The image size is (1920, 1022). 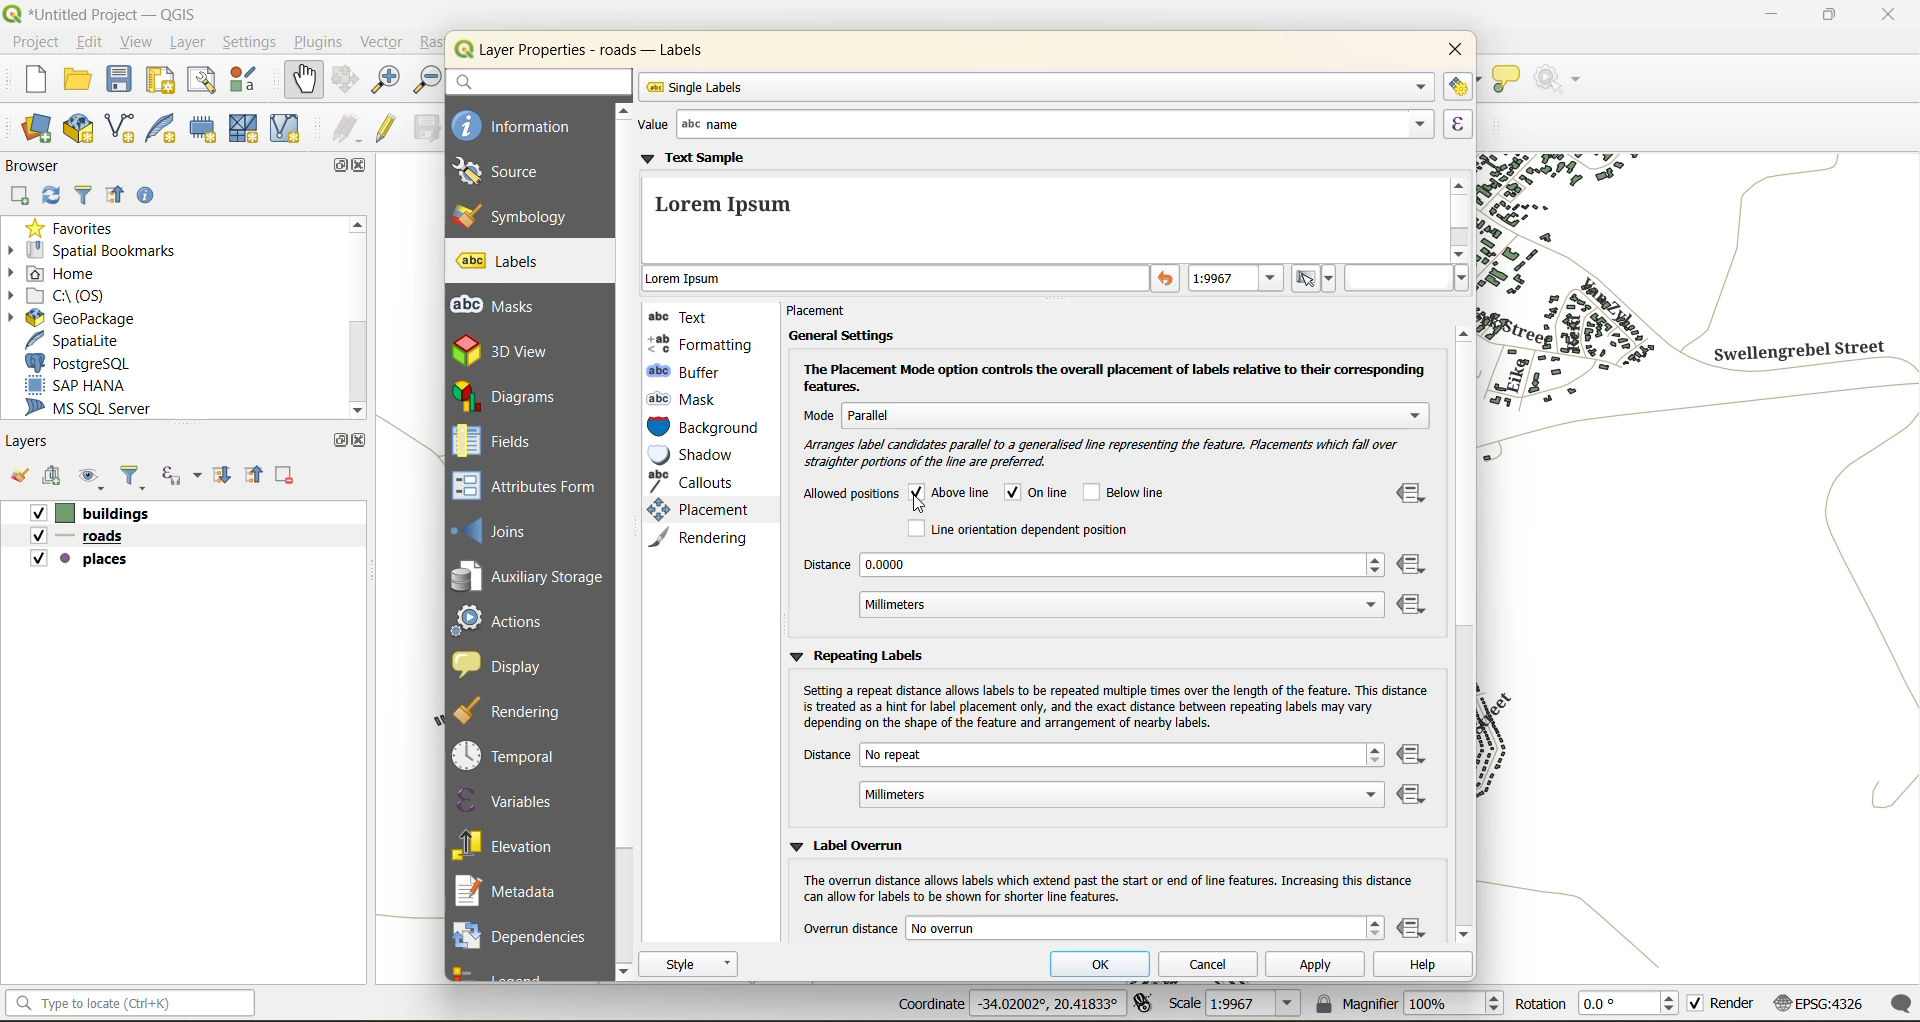 I want to click on c\:os, so click(x=72, y=297).